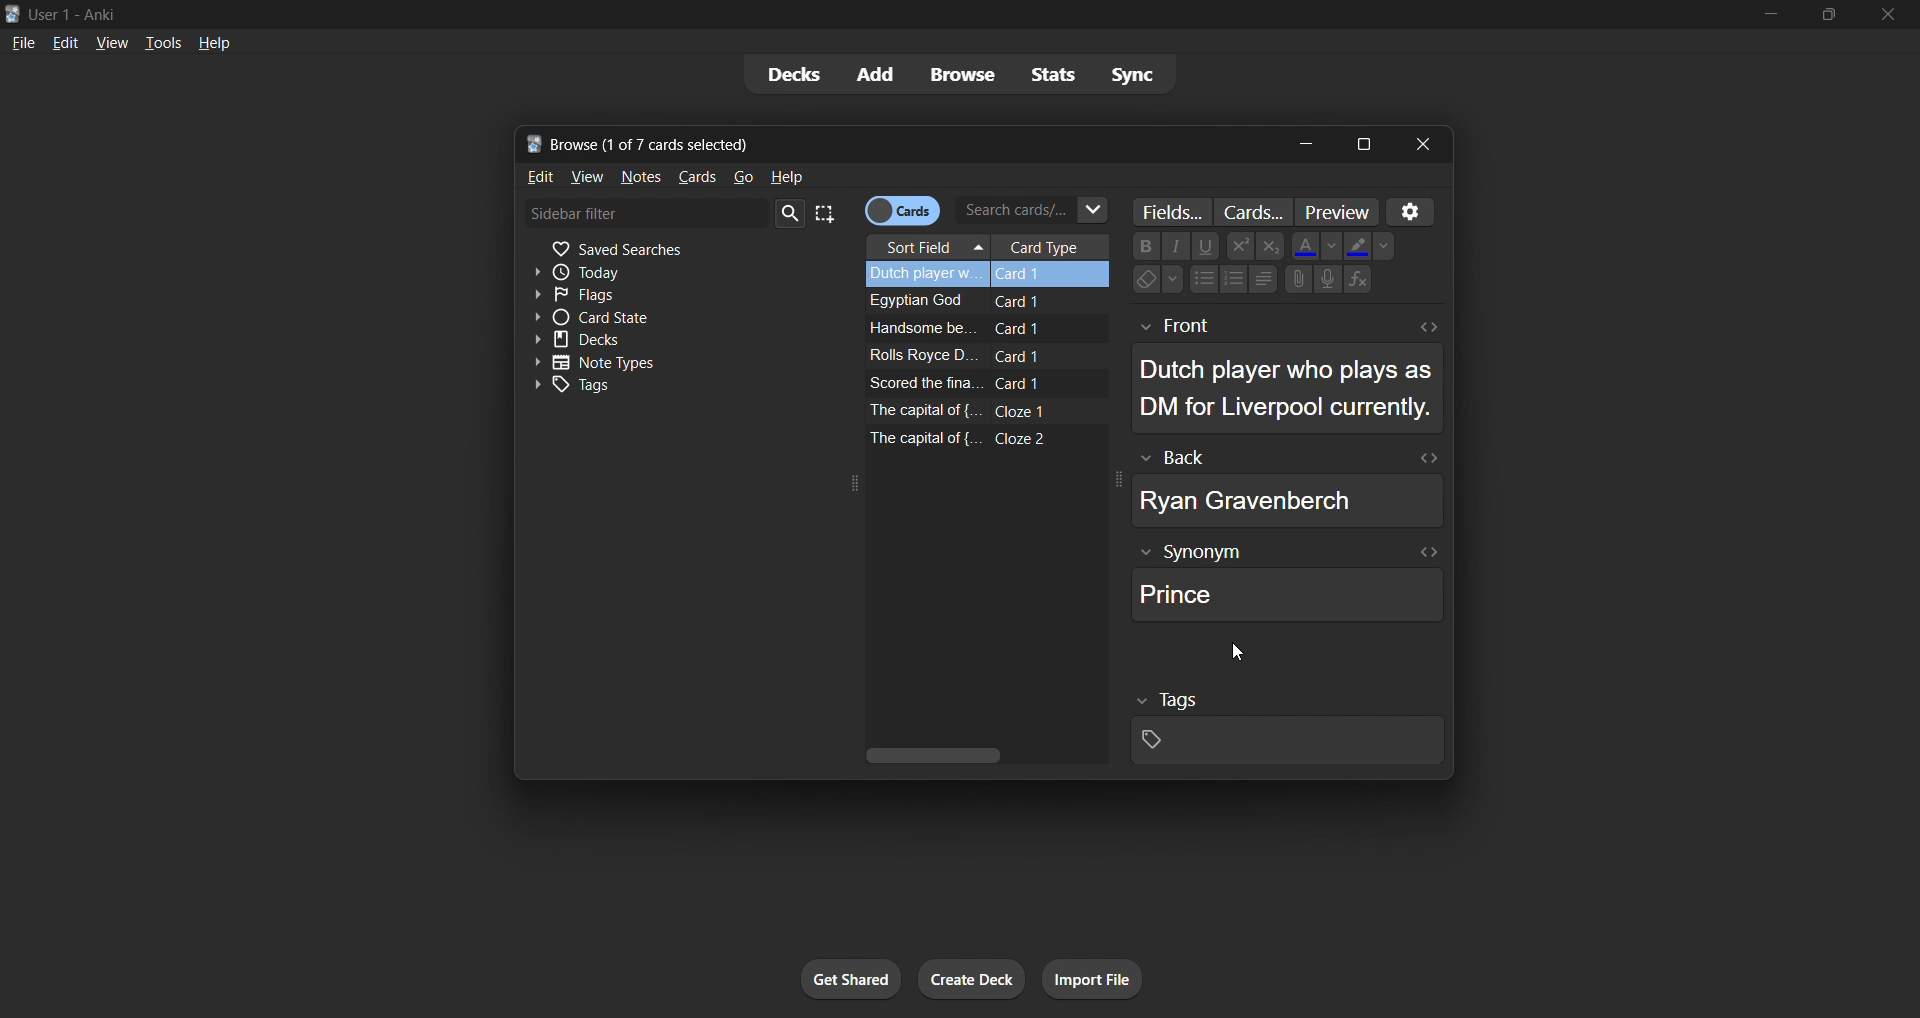 The height and width of the screenshot is (1018, 1920). I want to click on file, so click(22, 43).